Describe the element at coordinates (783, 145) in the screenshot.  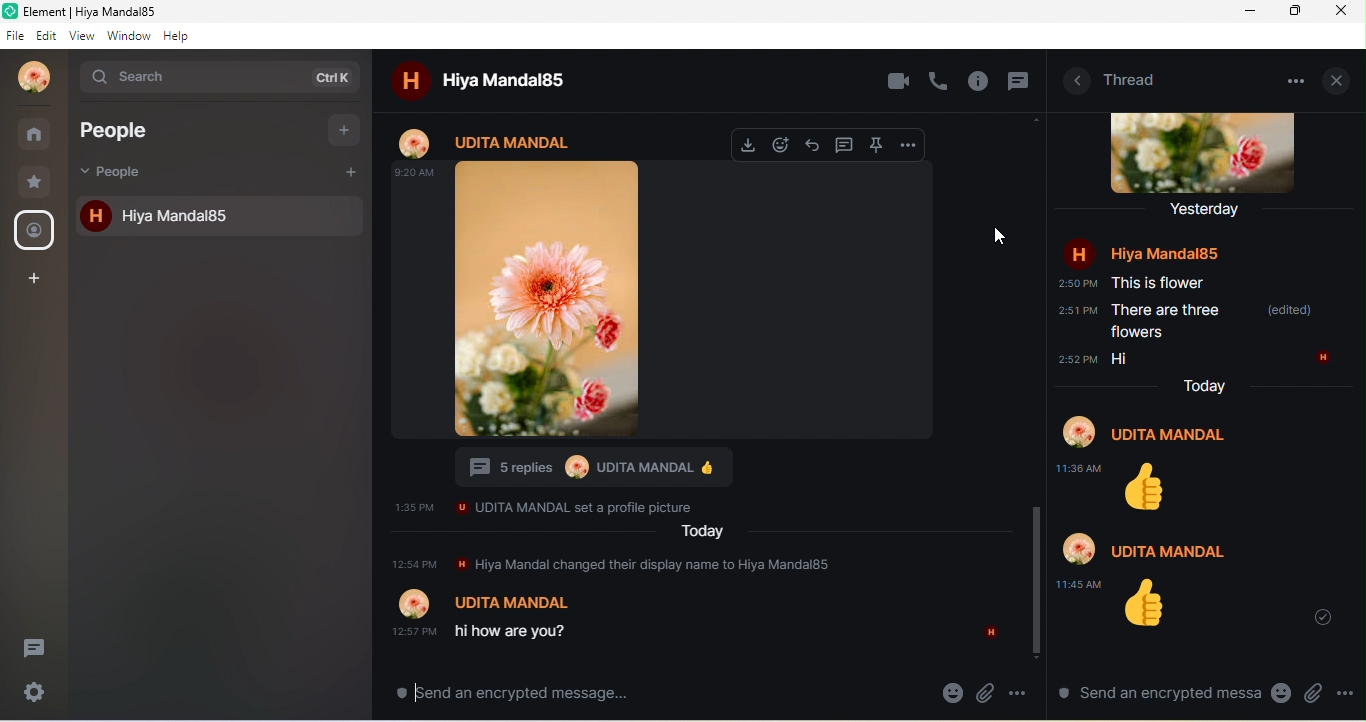
I see `react` at that location.